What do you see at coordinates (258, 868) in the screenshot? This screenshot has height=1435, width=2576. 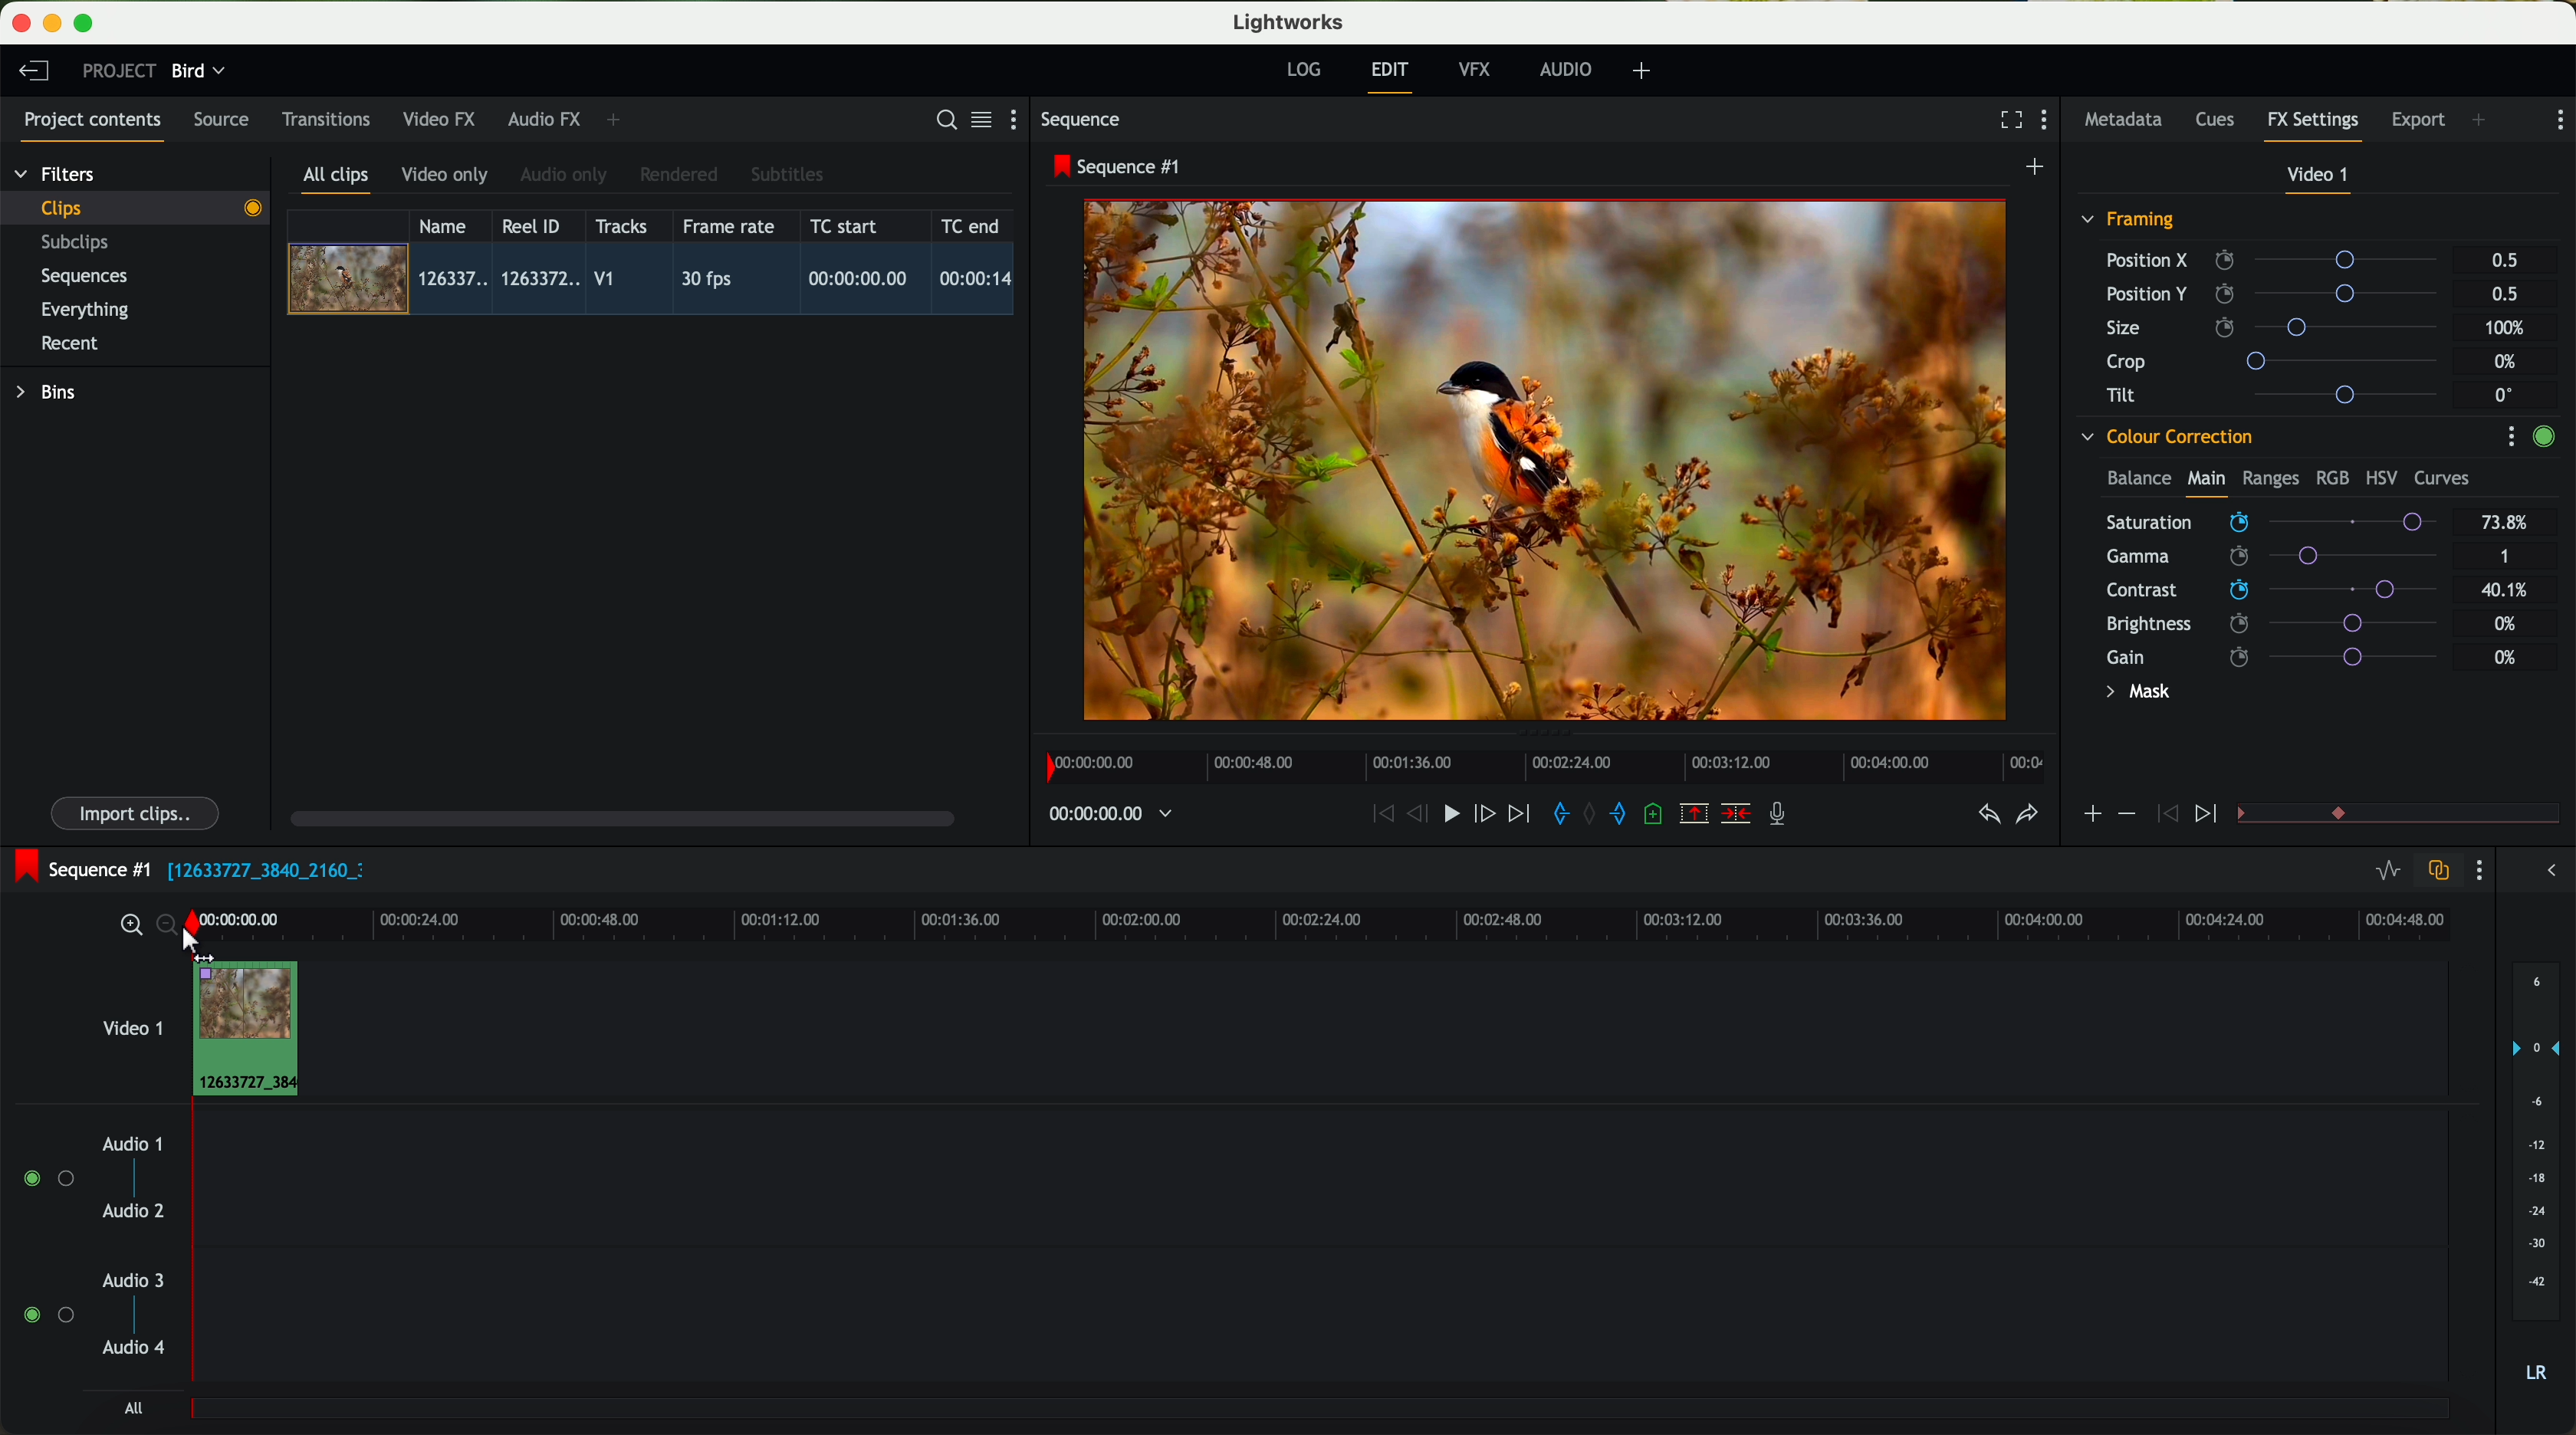 I see `black` at bounding box center [258, 868].